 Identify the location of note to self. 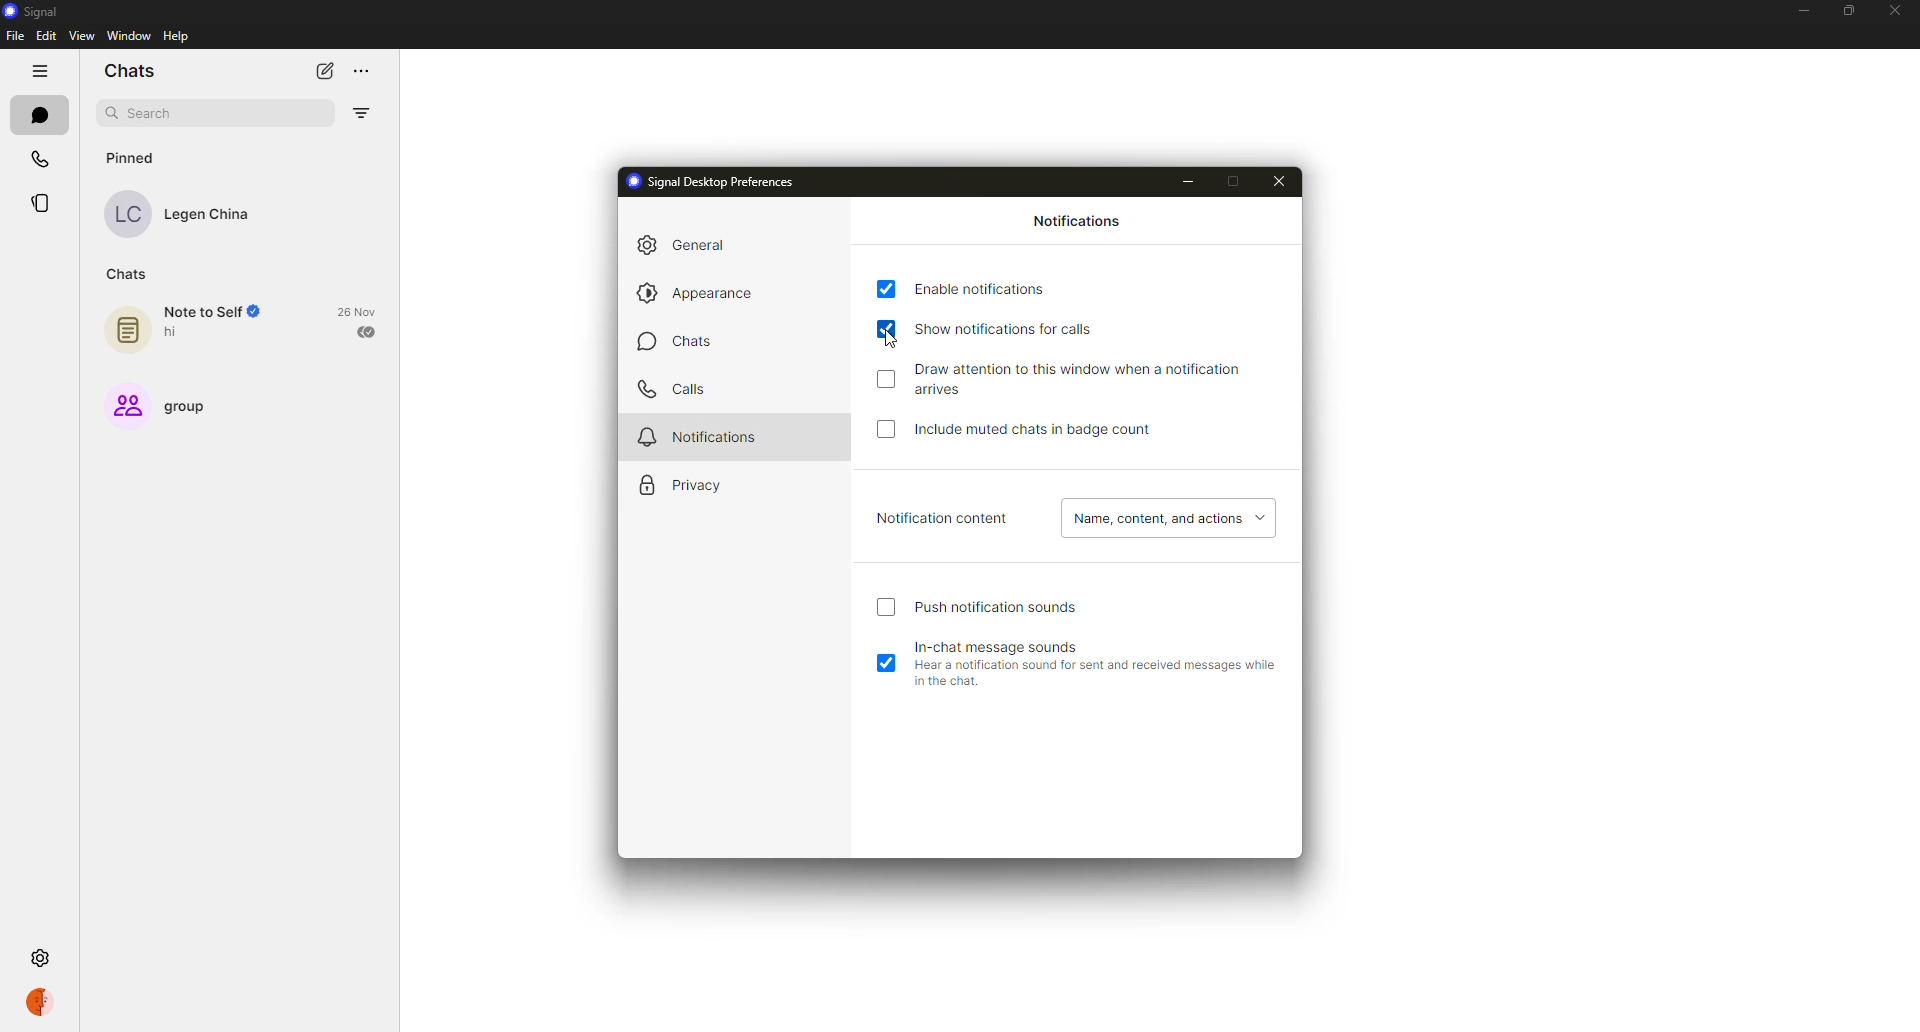
(193, 325).